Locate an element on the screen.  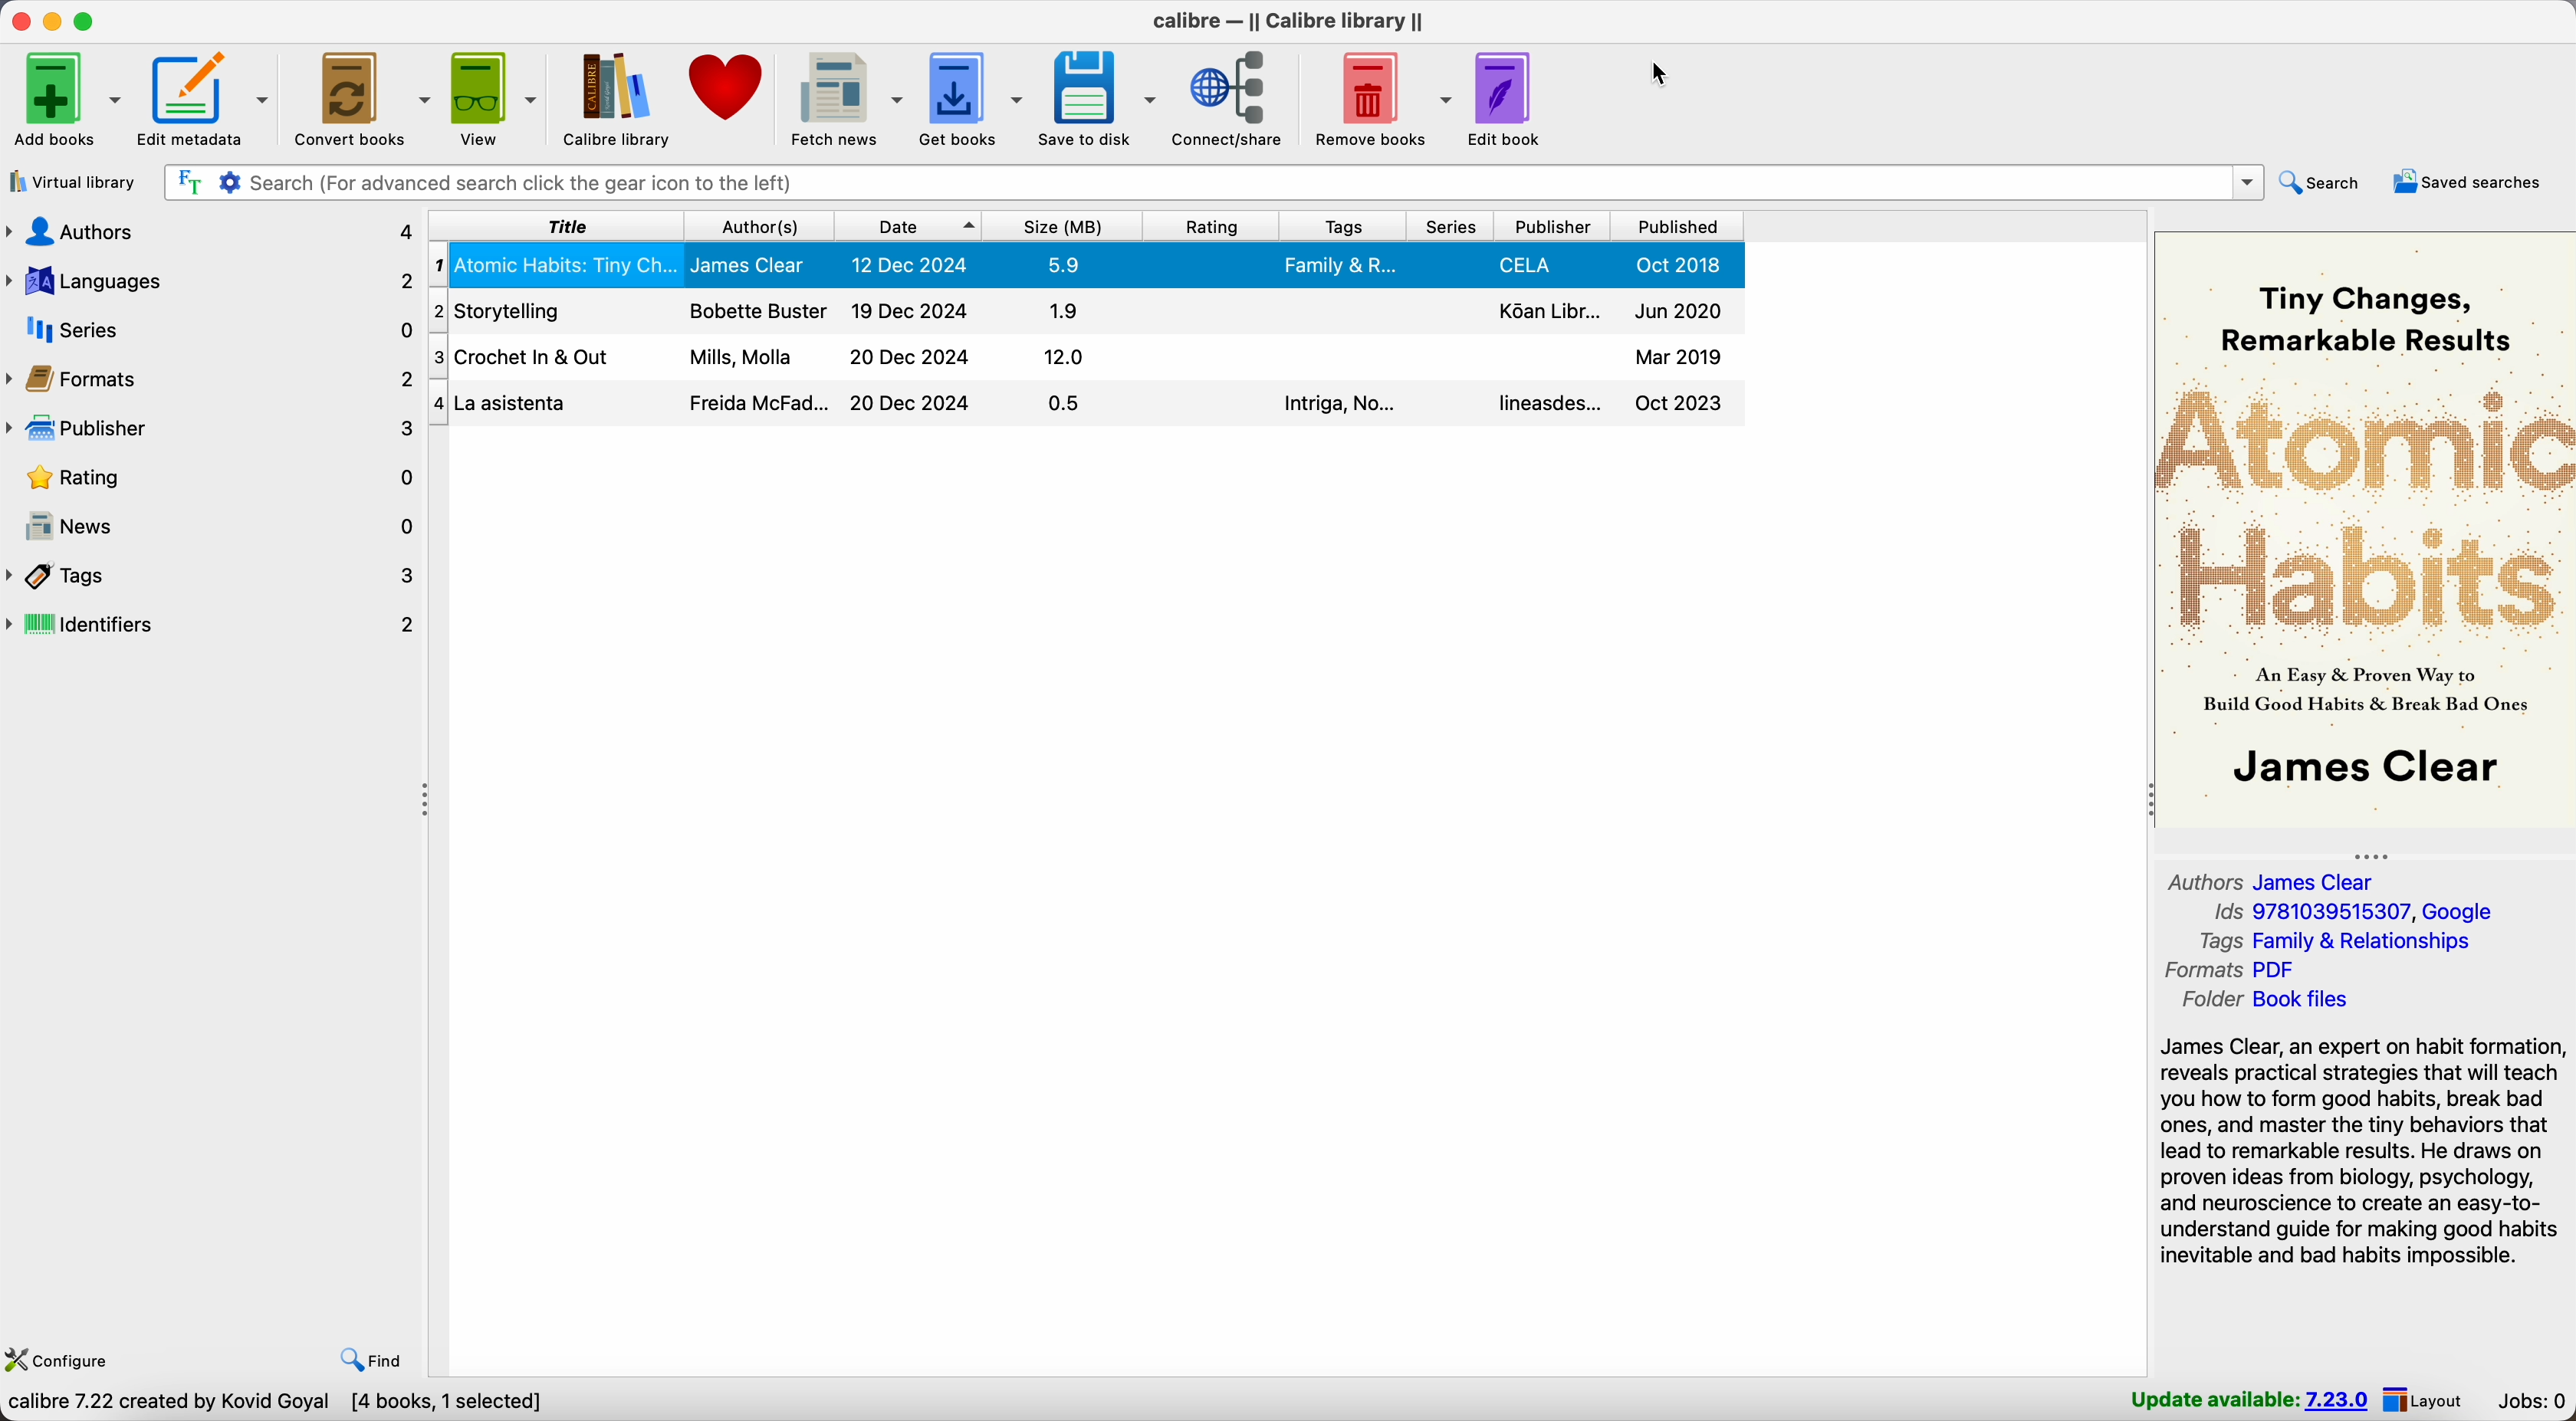
edit book is located at coordinates (1508, 98).